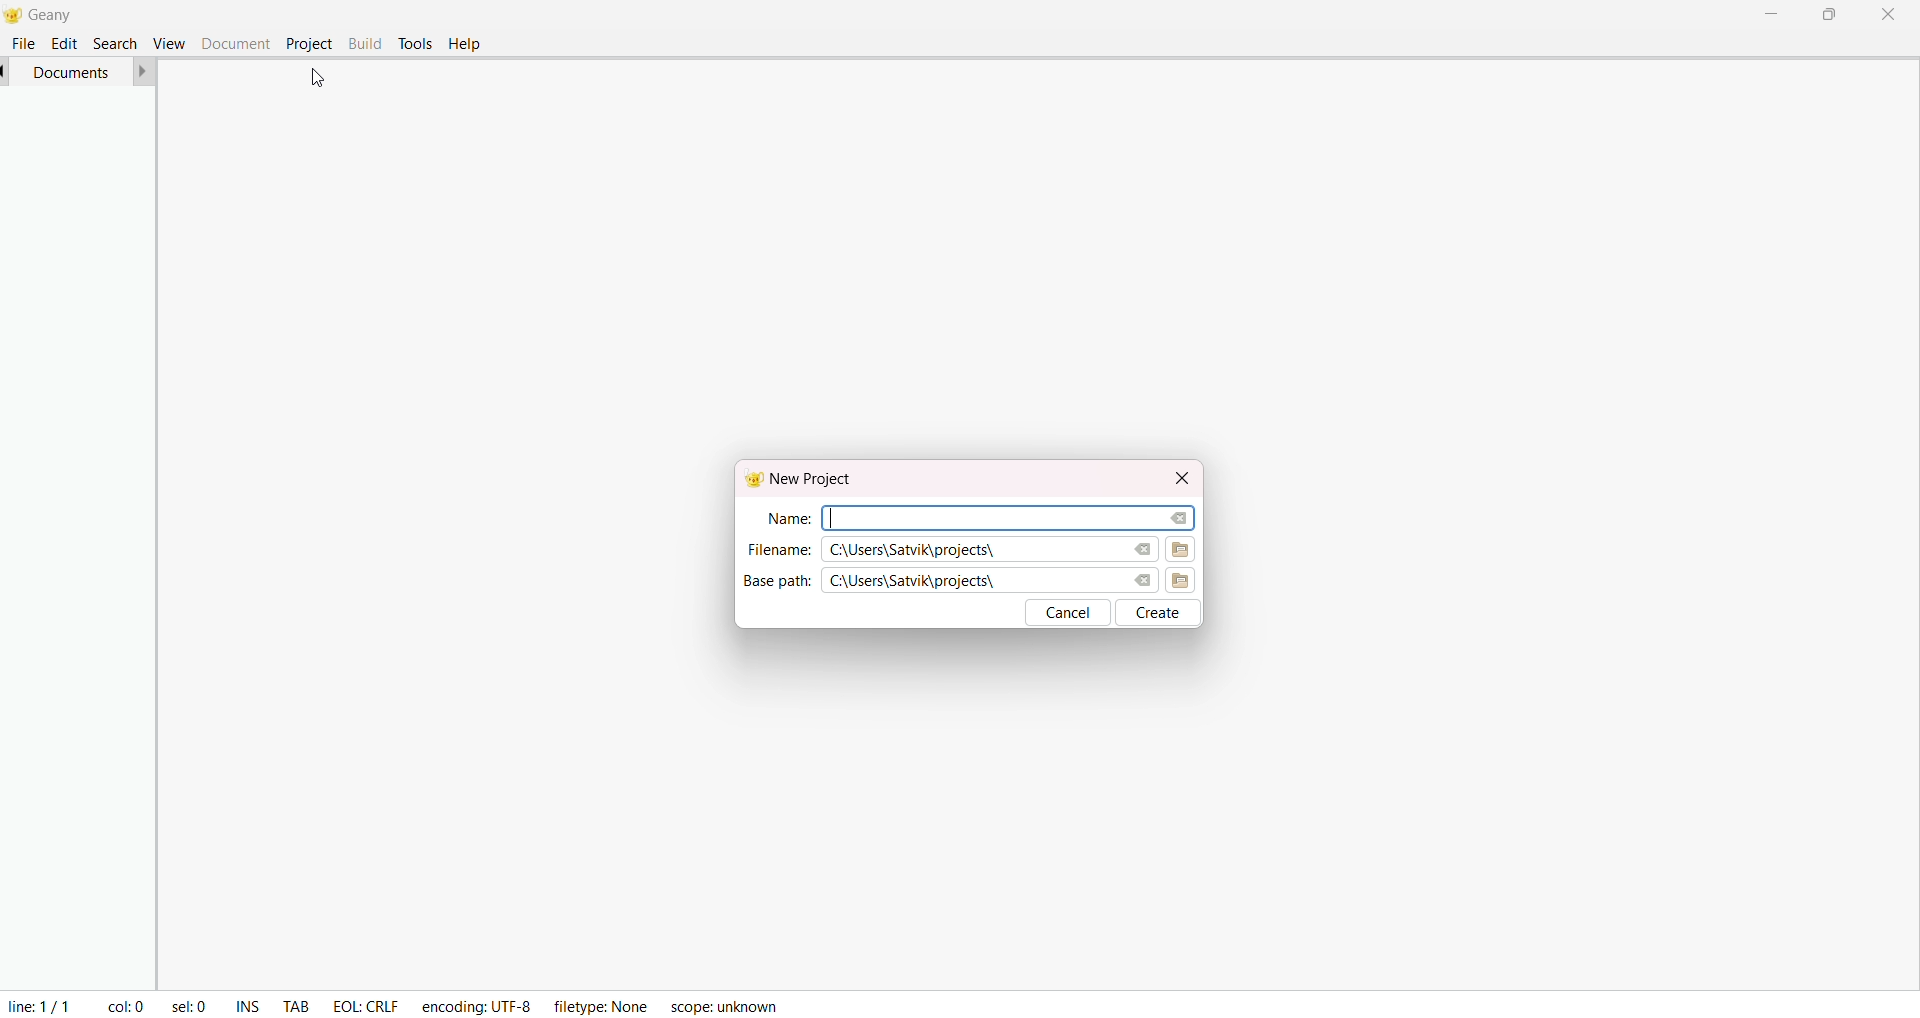 The width and height of the screenshot is (1920, 1018). Describe the element at coordinates (72, 537) in the screenshot. I see `project manager` at that location.